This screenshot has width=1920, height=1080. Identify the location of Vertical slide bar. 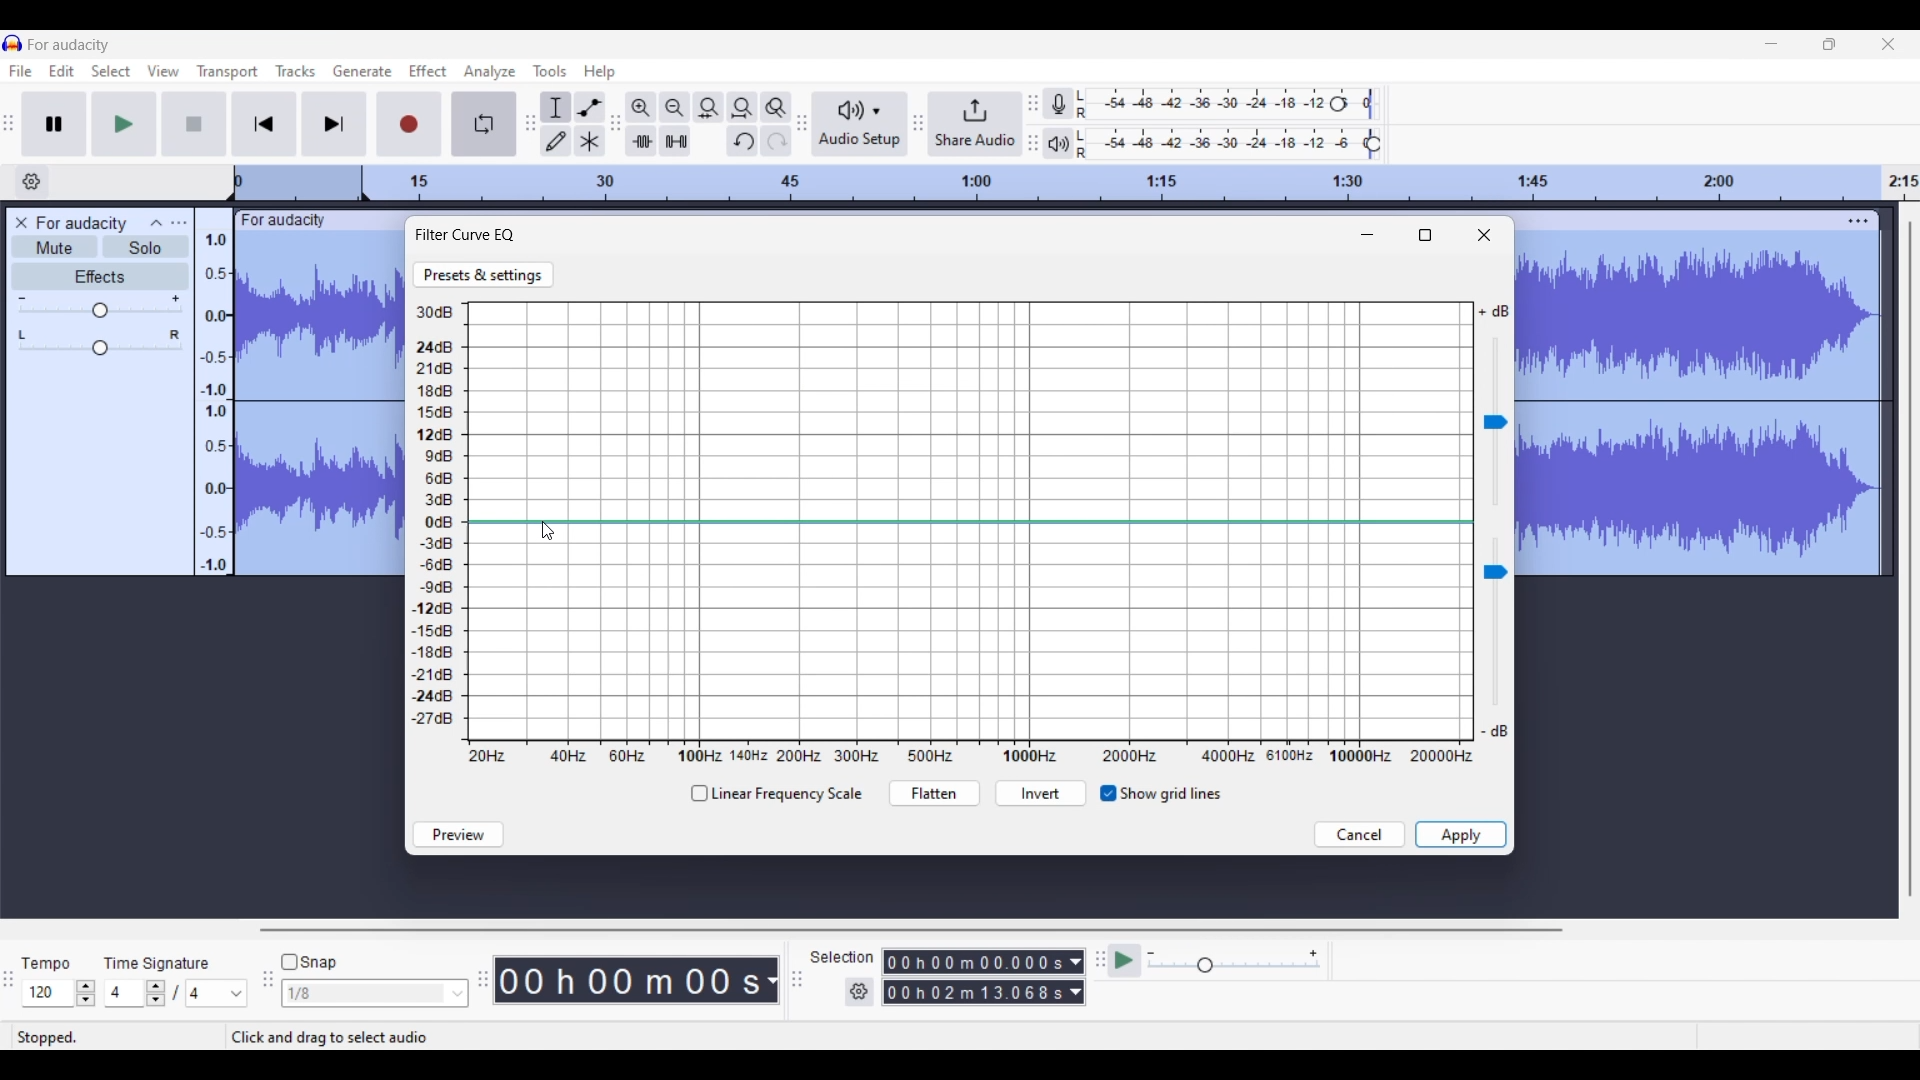
(1910, 558).